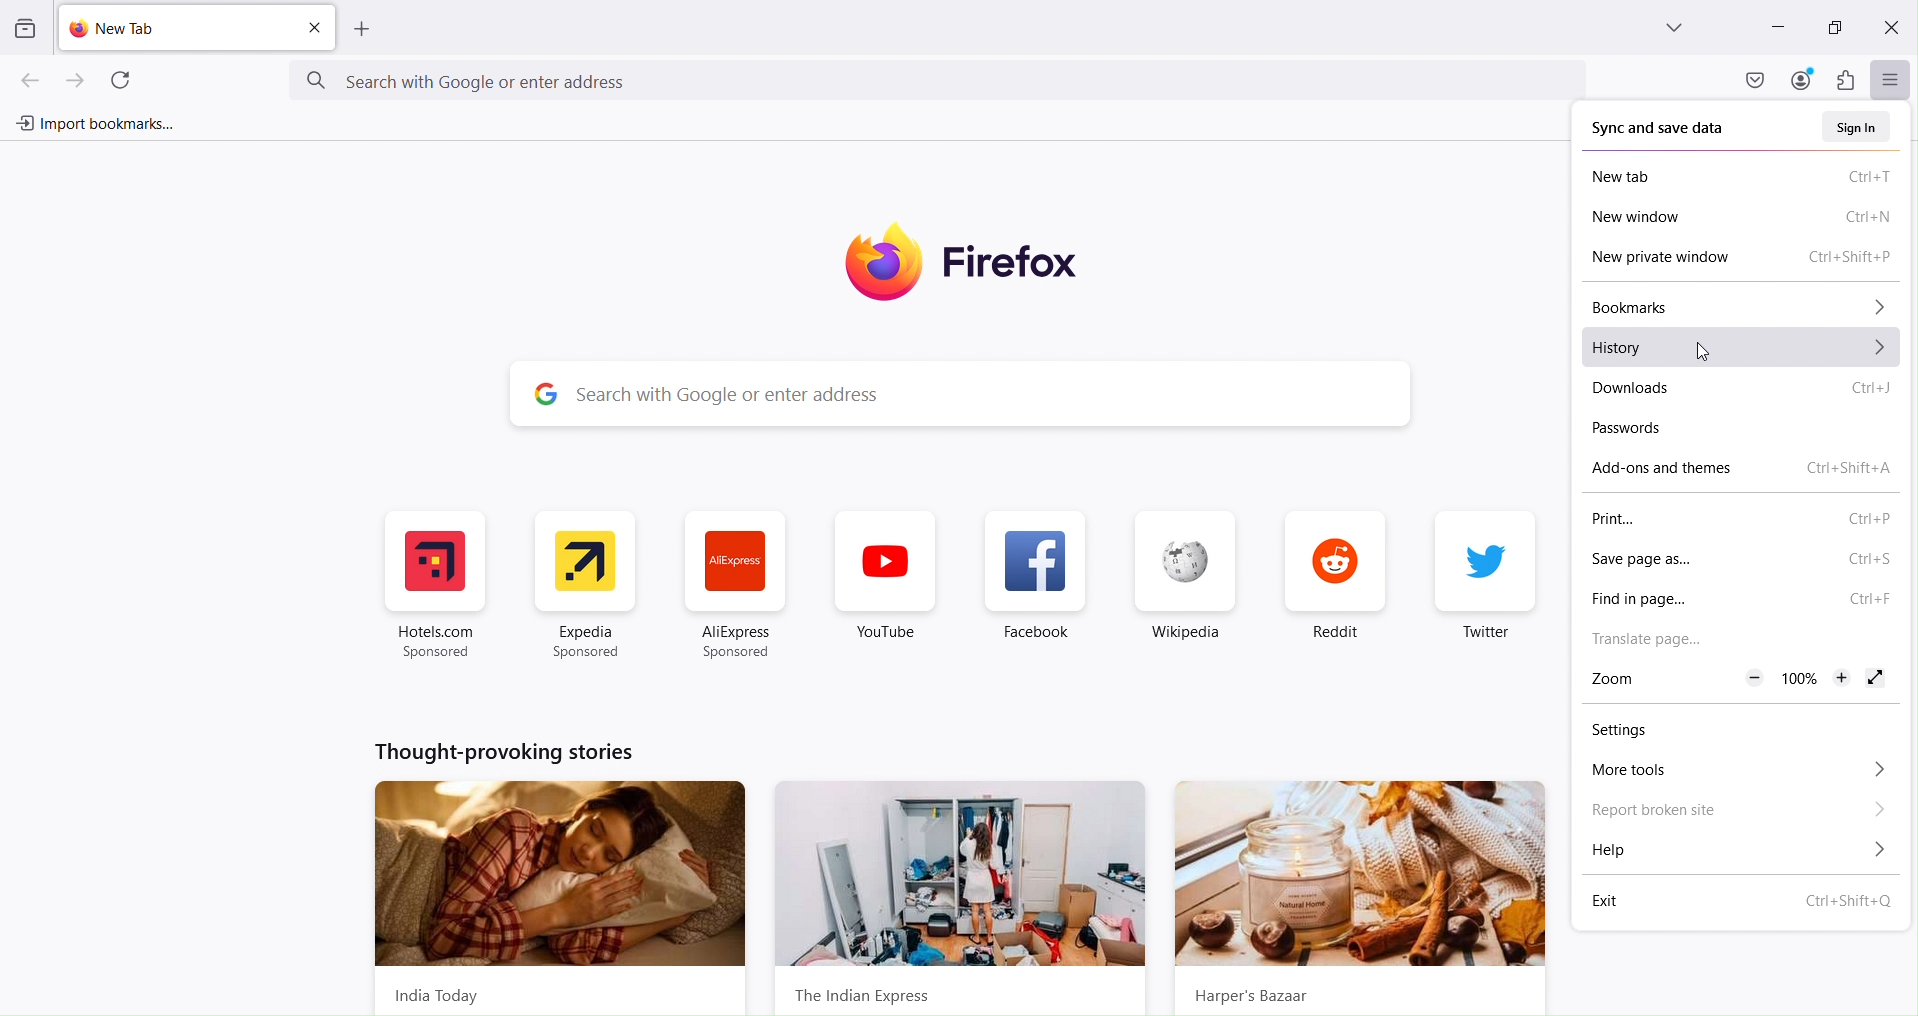 This screenshot has height=1016, width=1918. I want to click on More tools, so click(1740, 773).